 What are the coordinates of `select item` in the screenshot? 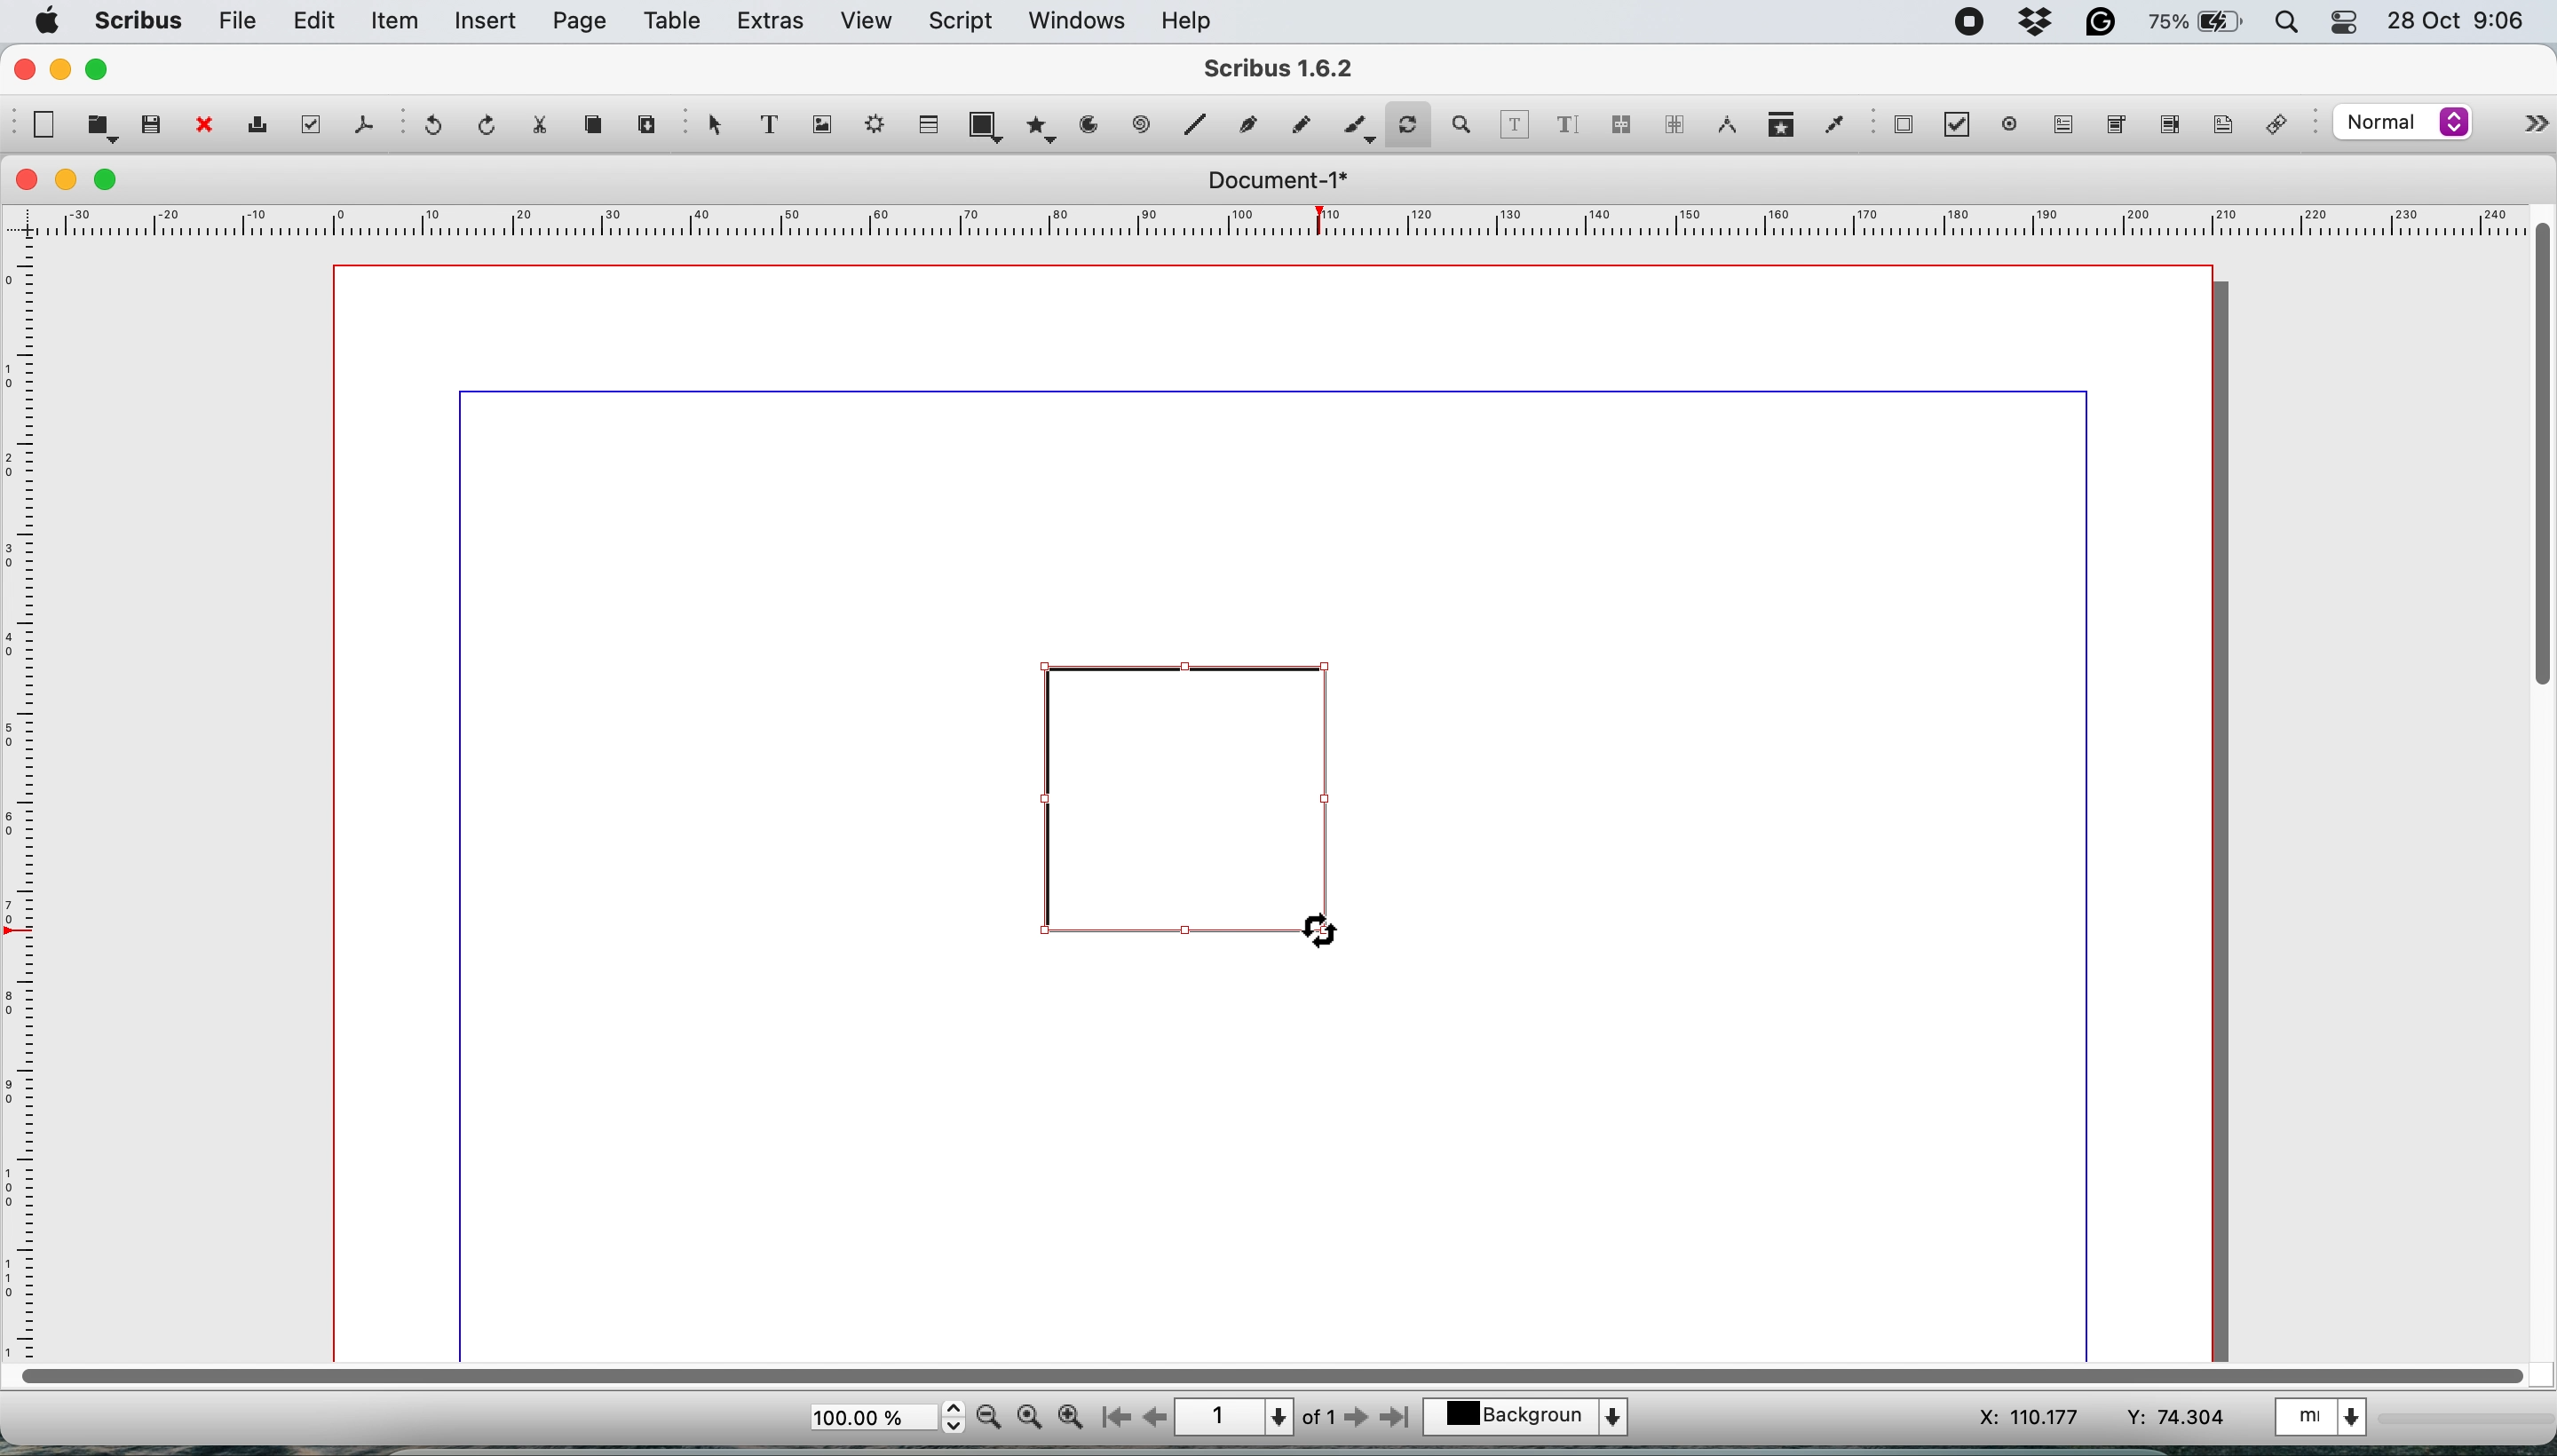 It's located at (715, 131).